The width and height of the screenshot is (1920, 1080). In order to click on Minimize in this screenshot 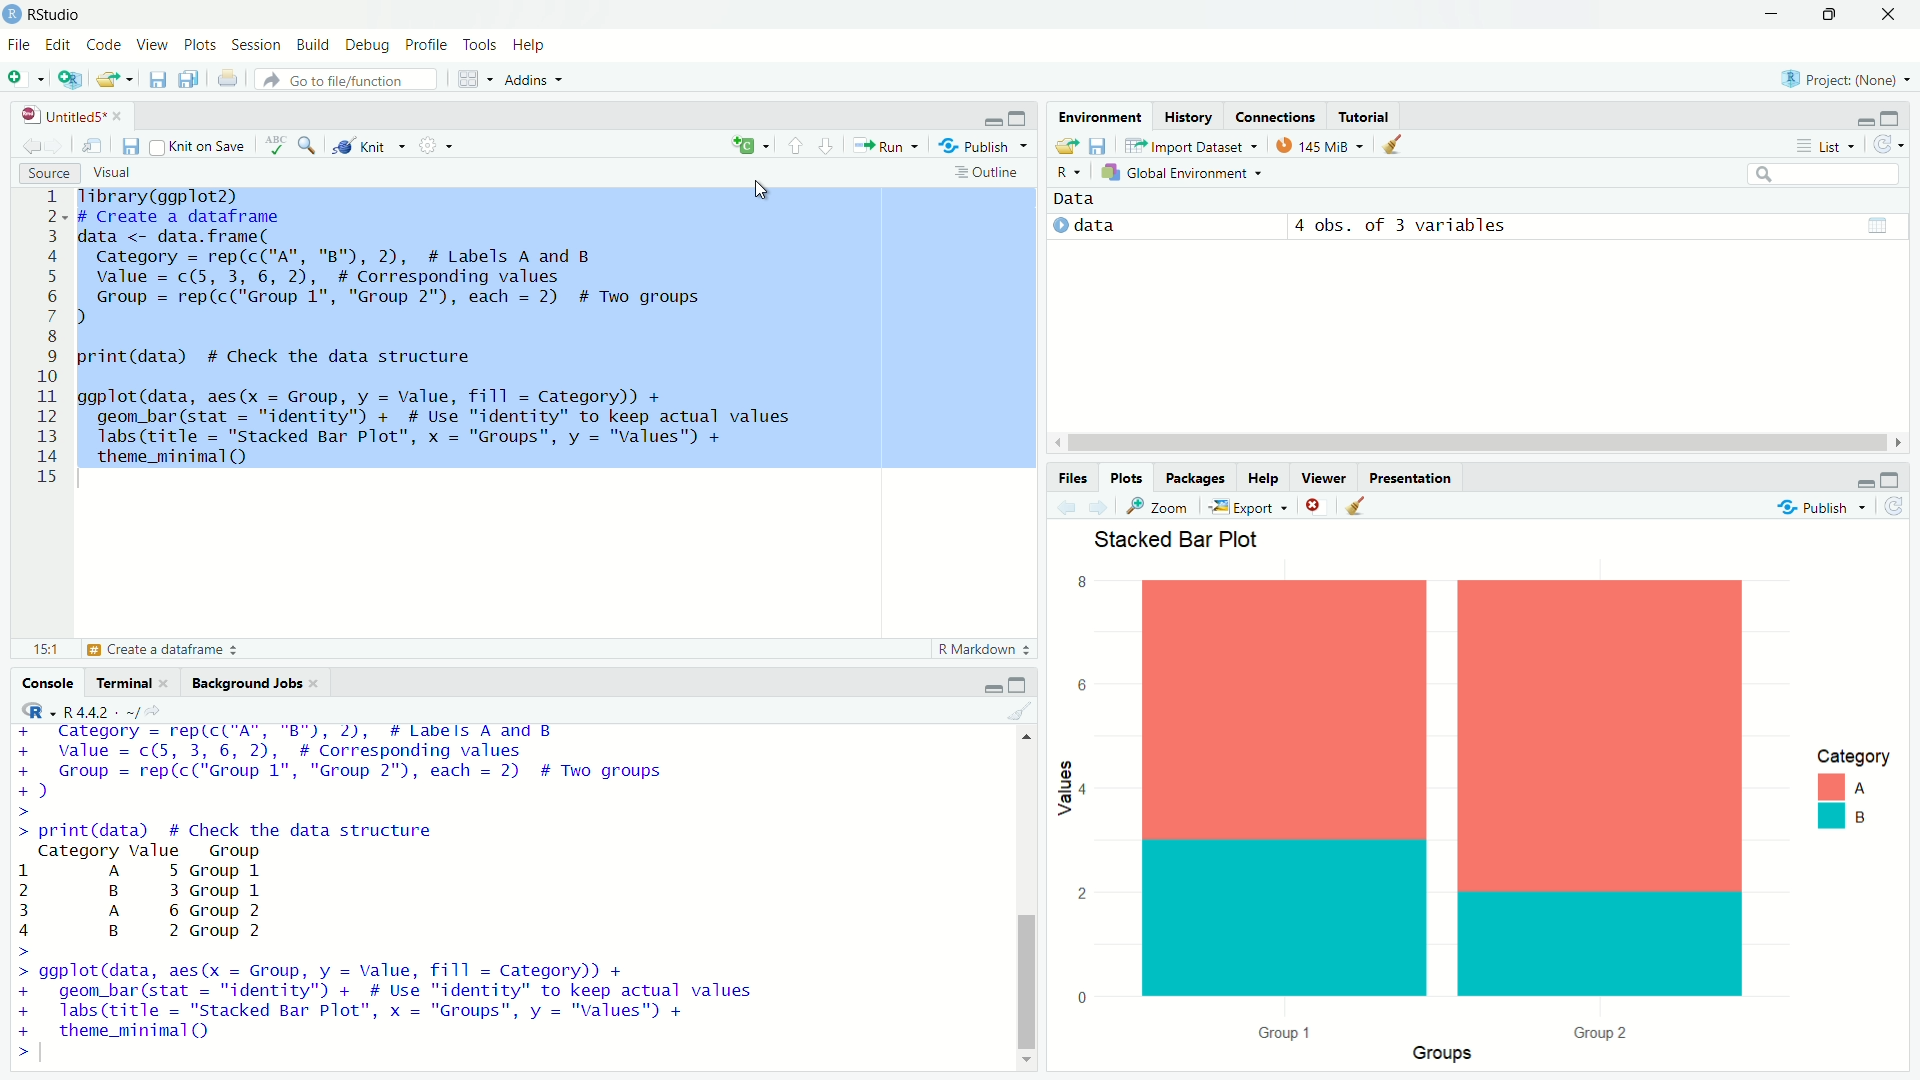, I will do `click(1774, 15)`.